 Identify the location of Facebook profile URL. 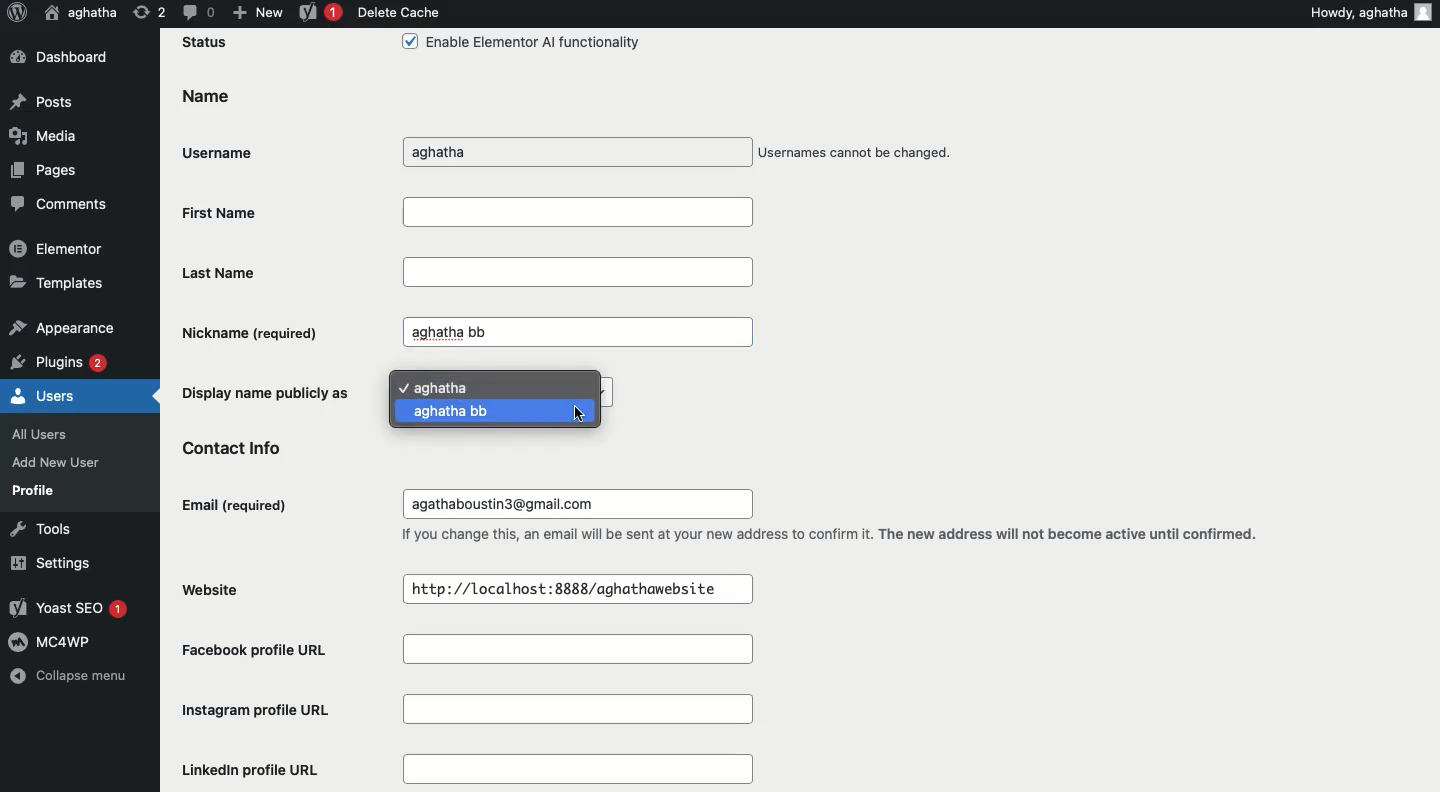
(475, 652).